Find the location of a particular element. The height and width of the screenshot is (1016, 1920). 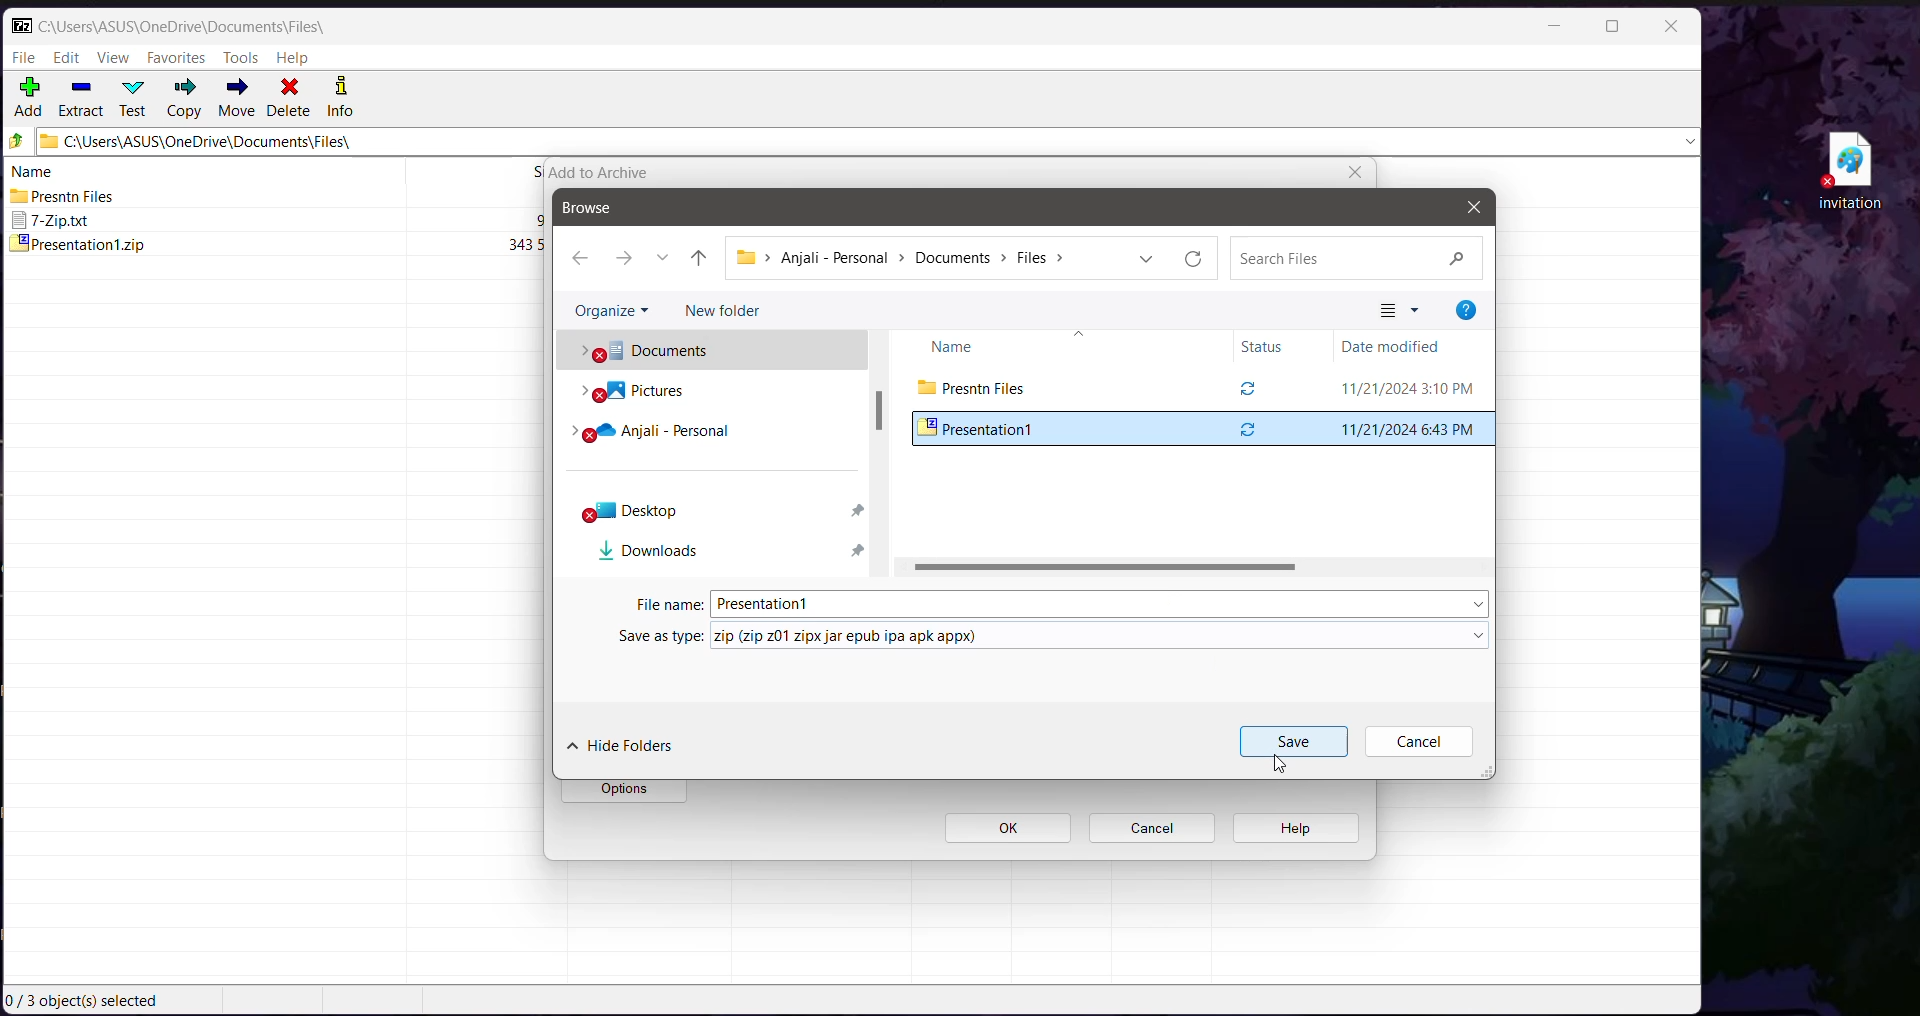

Current Folder View is located at coordinates (1191, 387).